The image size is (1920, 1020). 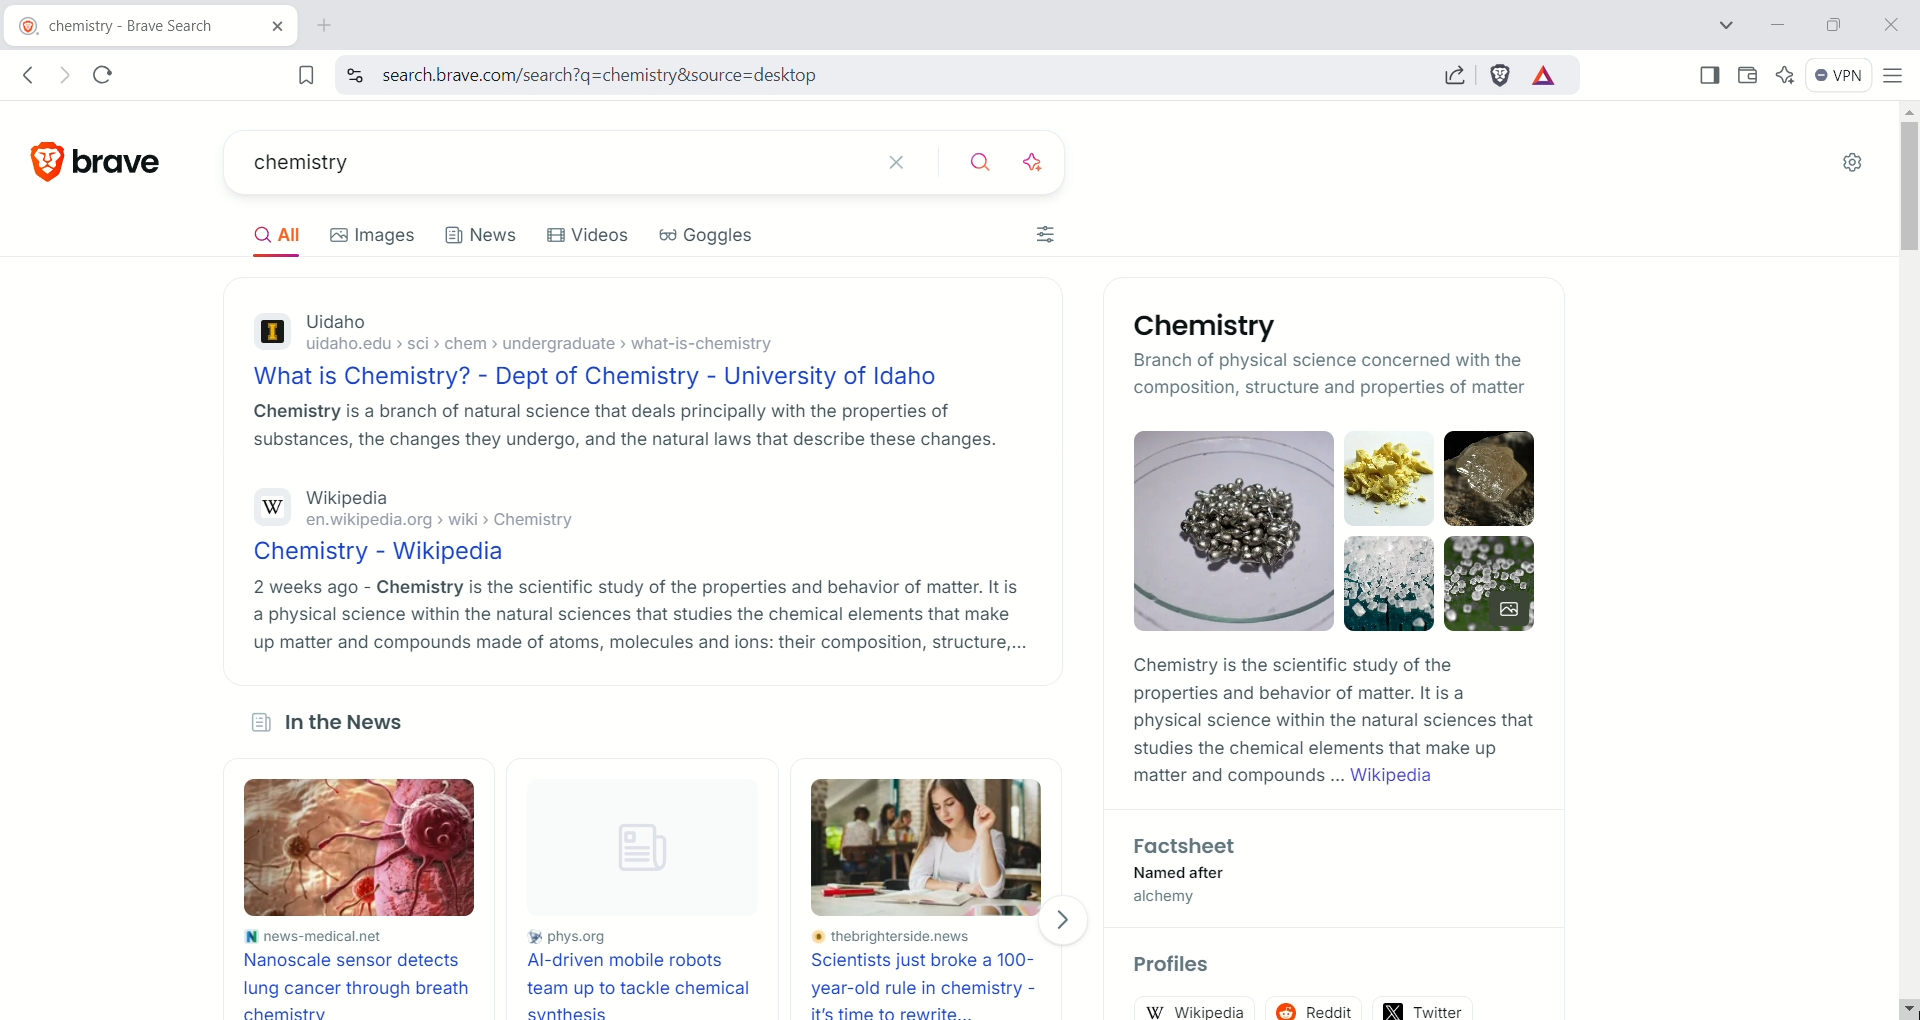 I want to click on wikipedia, so click(x=1202, y=1009).